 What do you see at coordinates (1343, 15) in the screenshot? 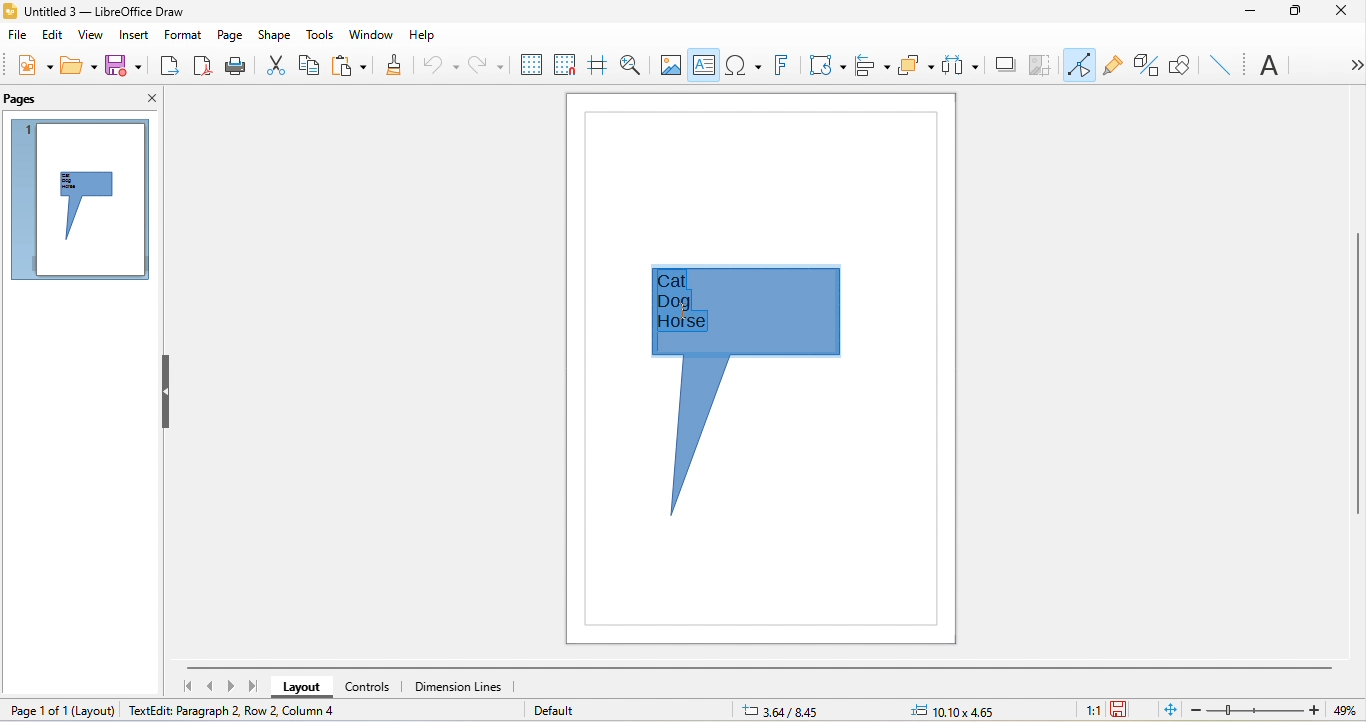
I see `close` at bounding box center [1343, 15].